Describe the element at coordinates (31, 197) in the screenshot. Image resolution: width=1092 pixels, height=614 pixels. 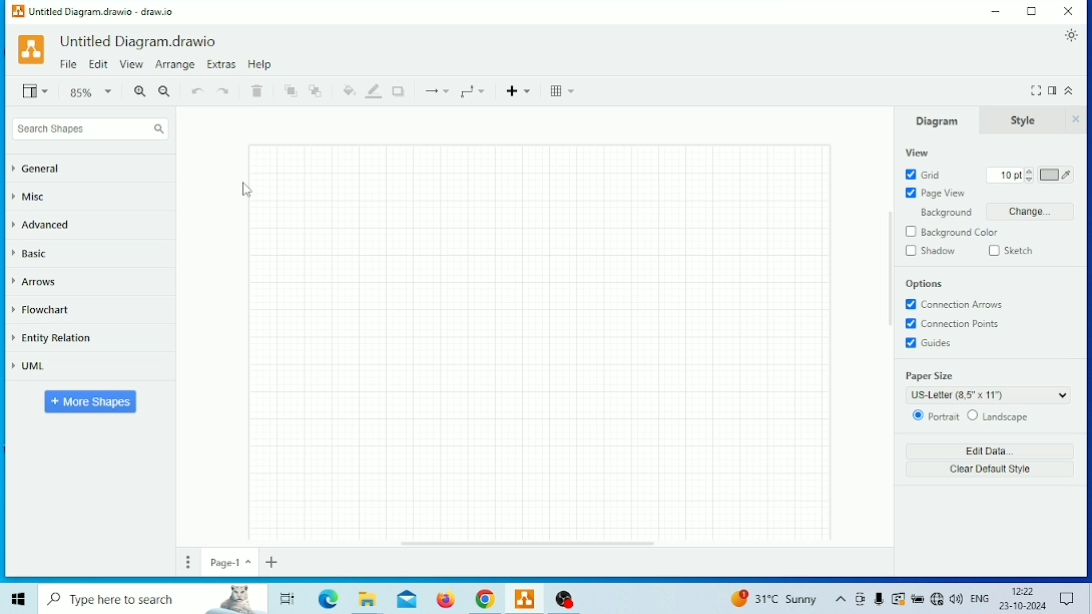
I see `Misc` at that location.